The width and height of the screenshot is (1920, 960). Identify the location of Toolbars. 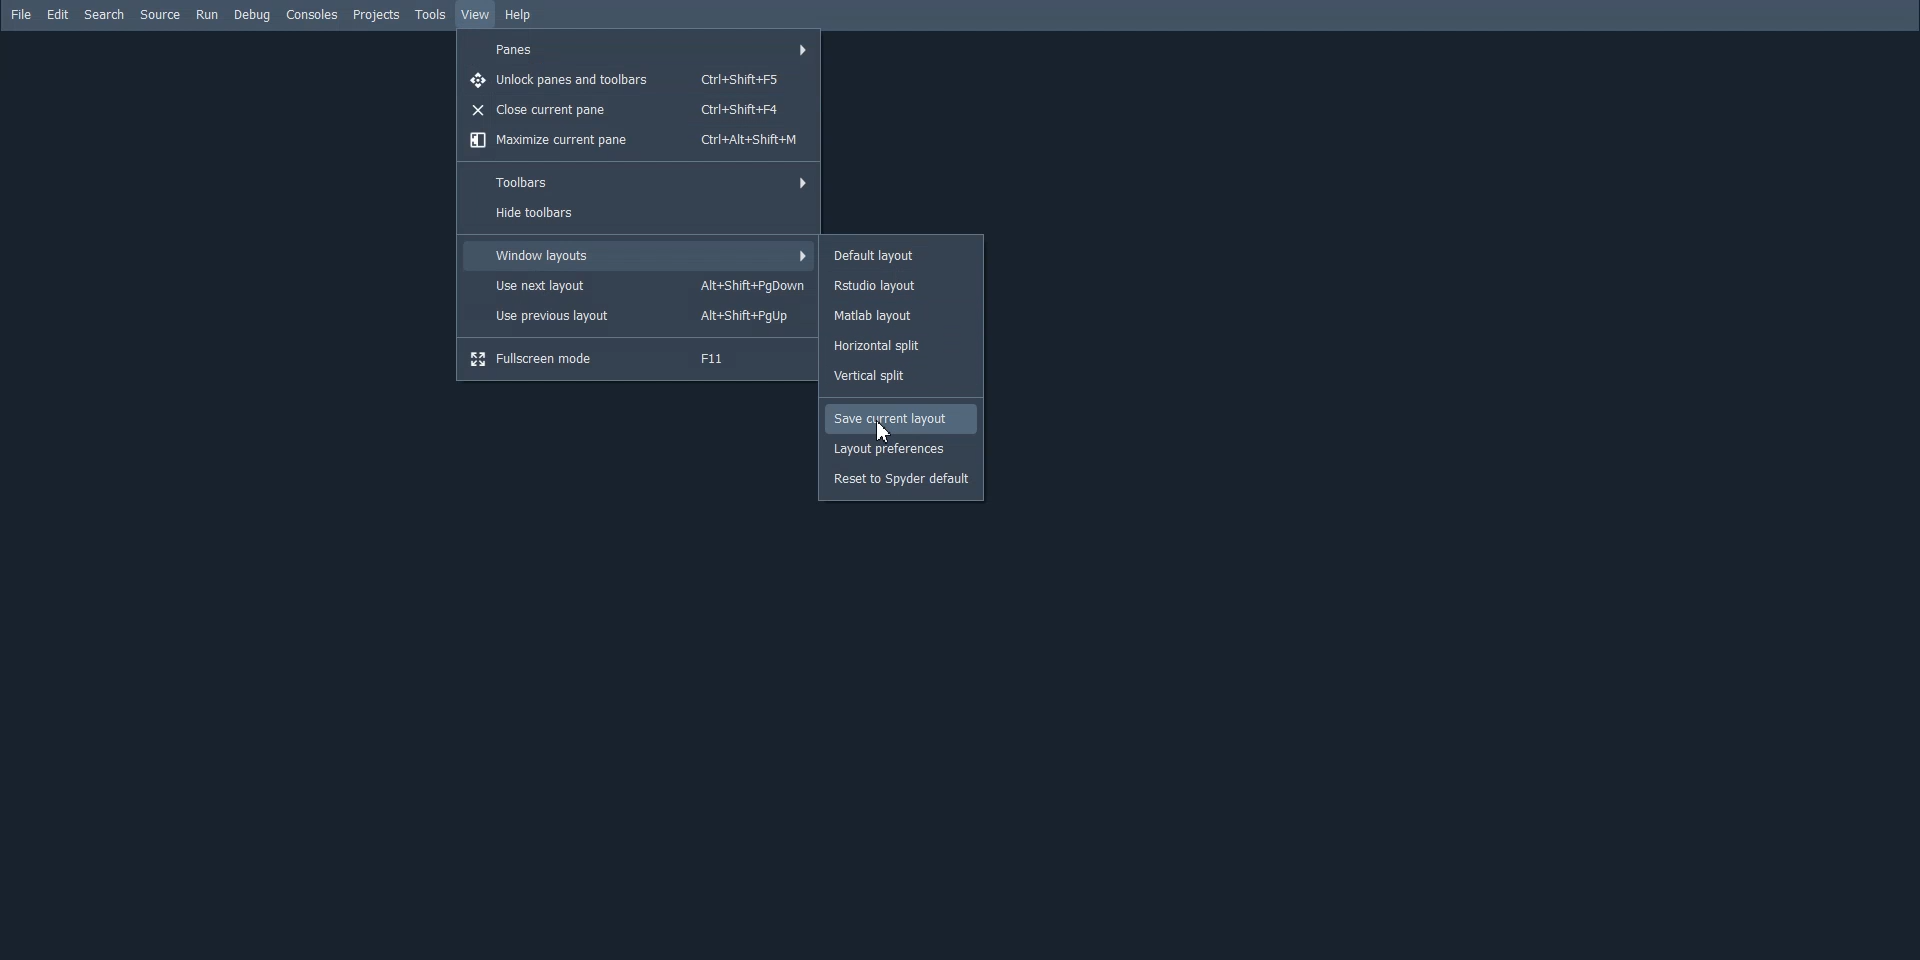
(635, 182).